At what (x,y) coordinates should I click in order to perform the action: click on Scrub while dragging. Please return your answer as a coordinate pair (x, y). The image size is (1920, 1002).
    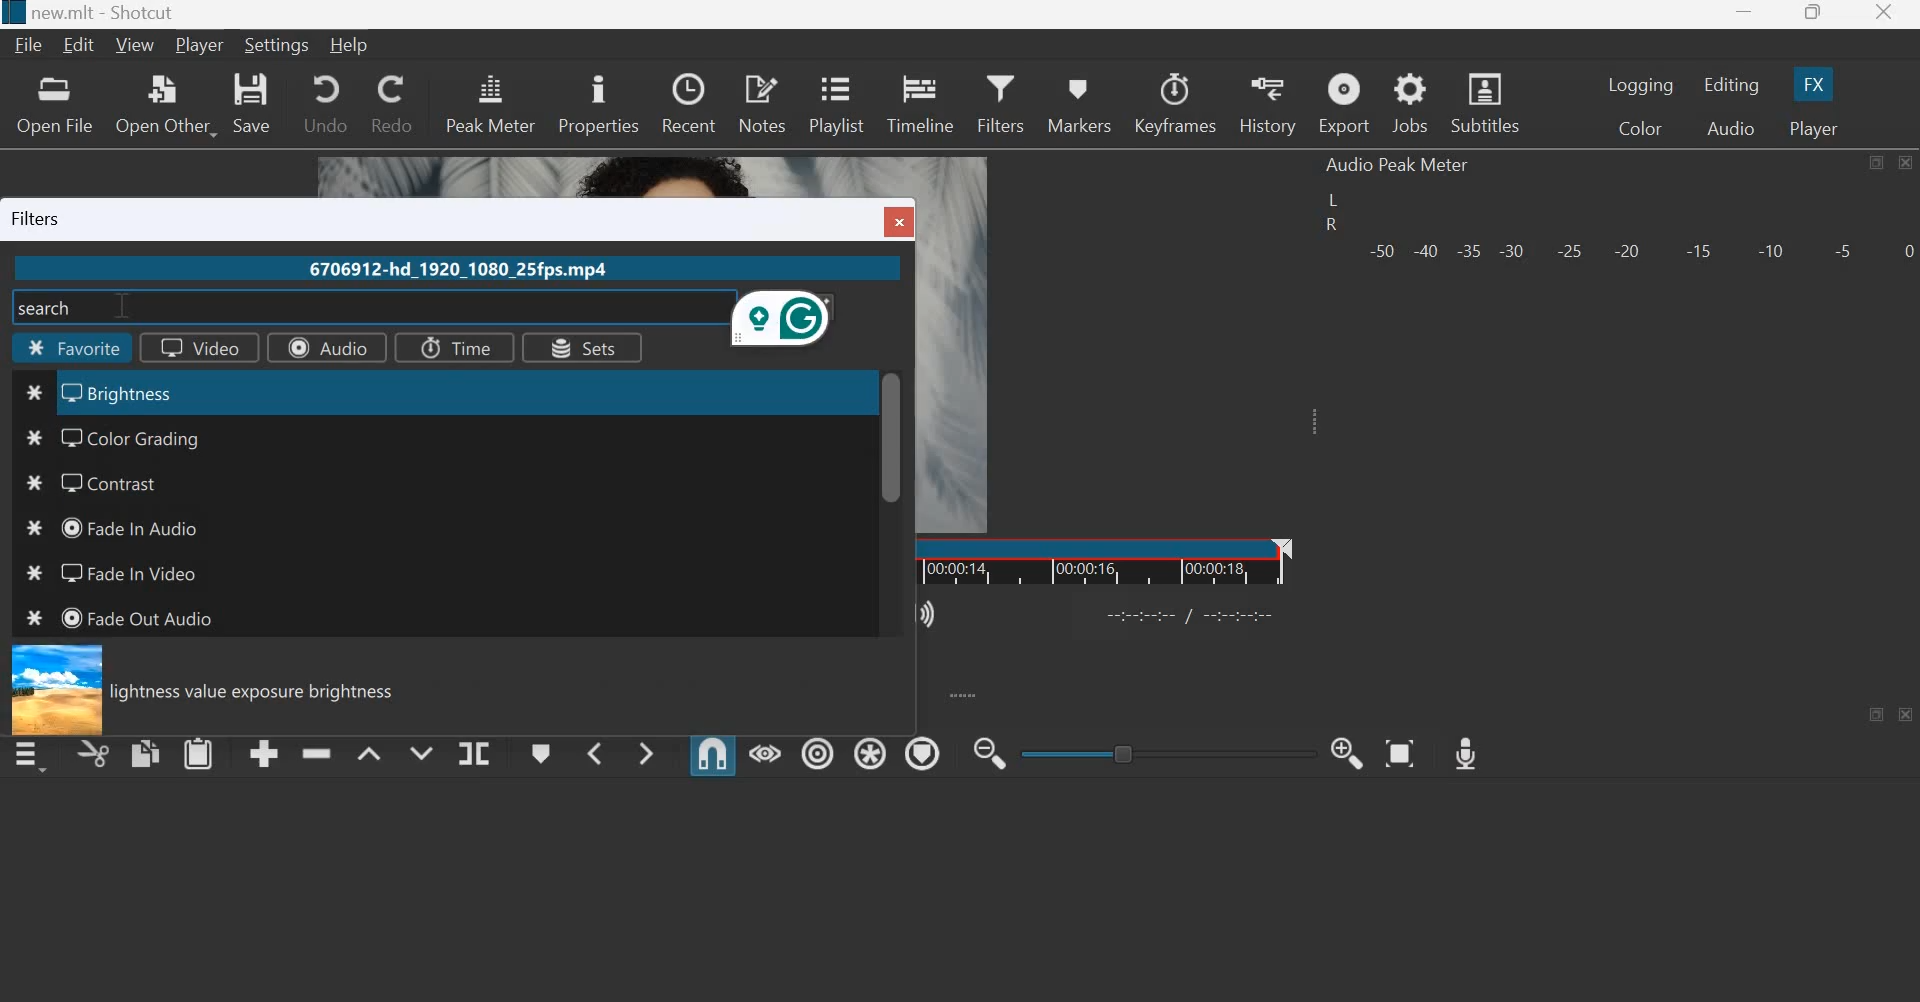
    Looking at the image, I should click on (766, 753).